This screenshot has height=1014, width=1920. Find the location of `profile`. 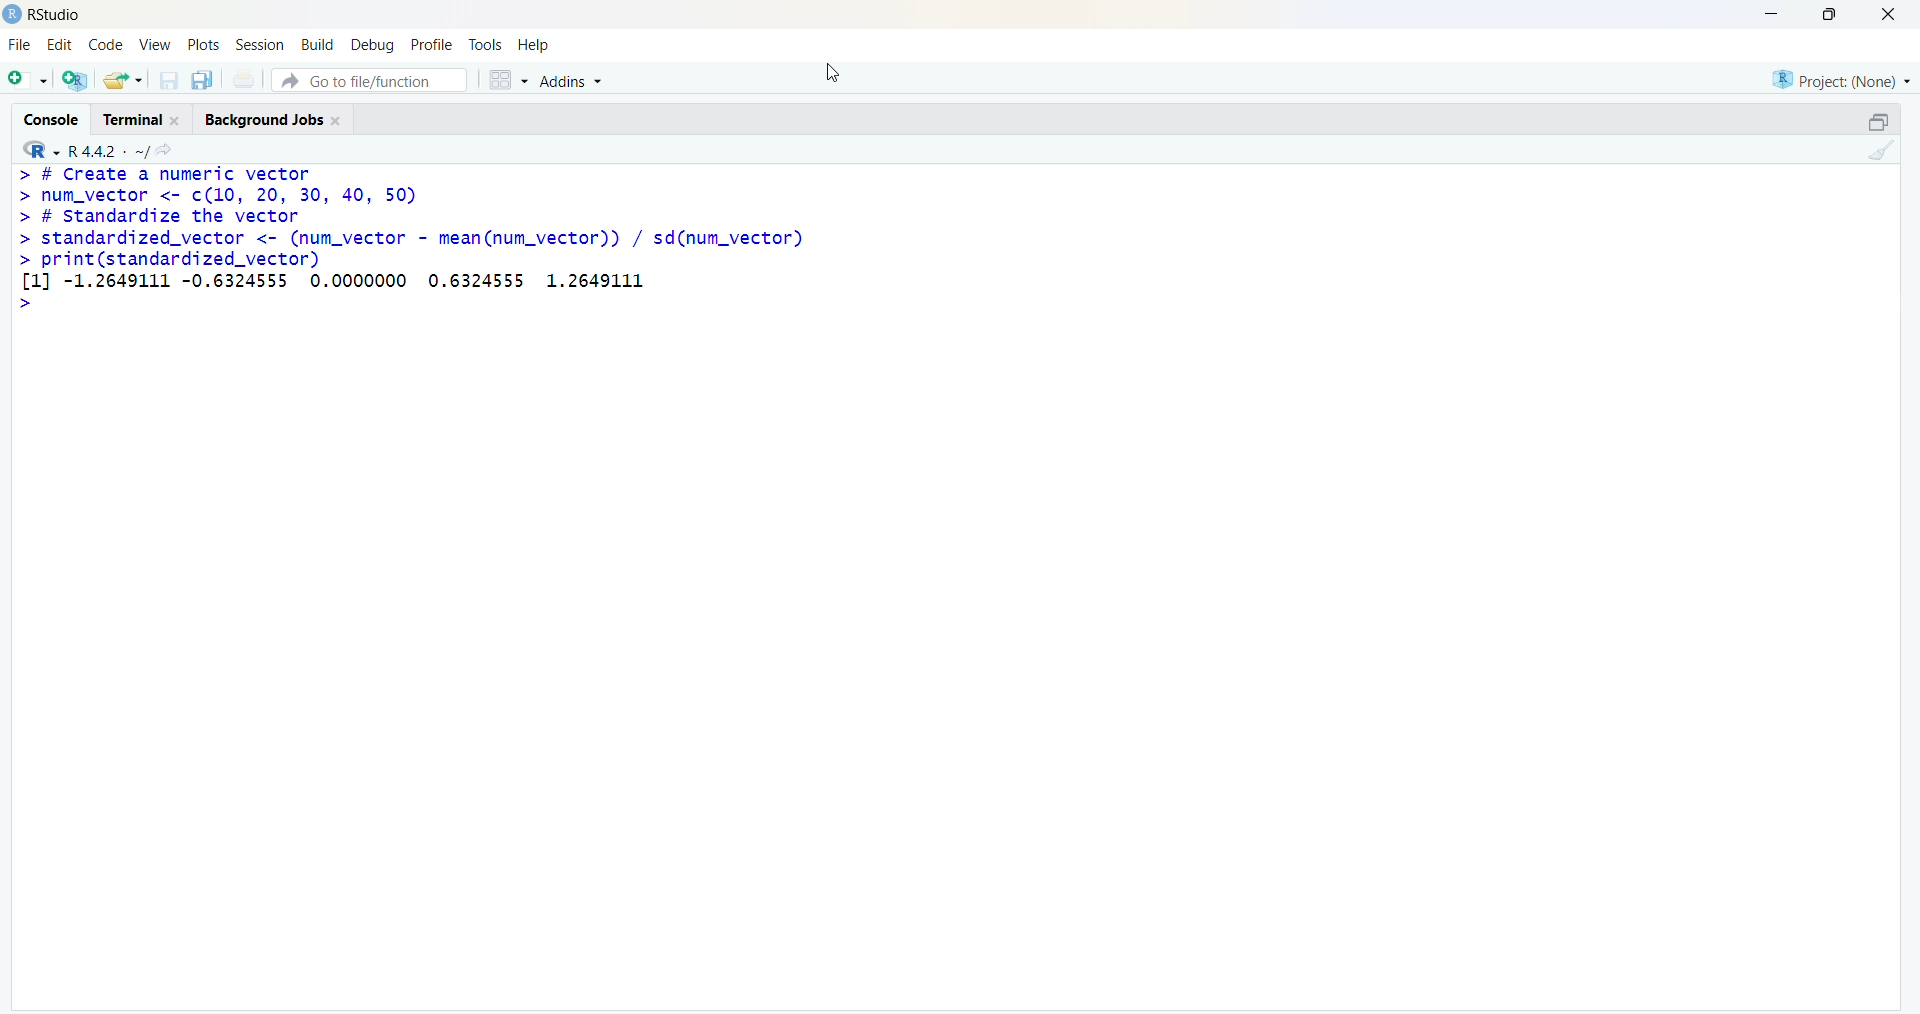

profile is located at coordinates (434, 44).